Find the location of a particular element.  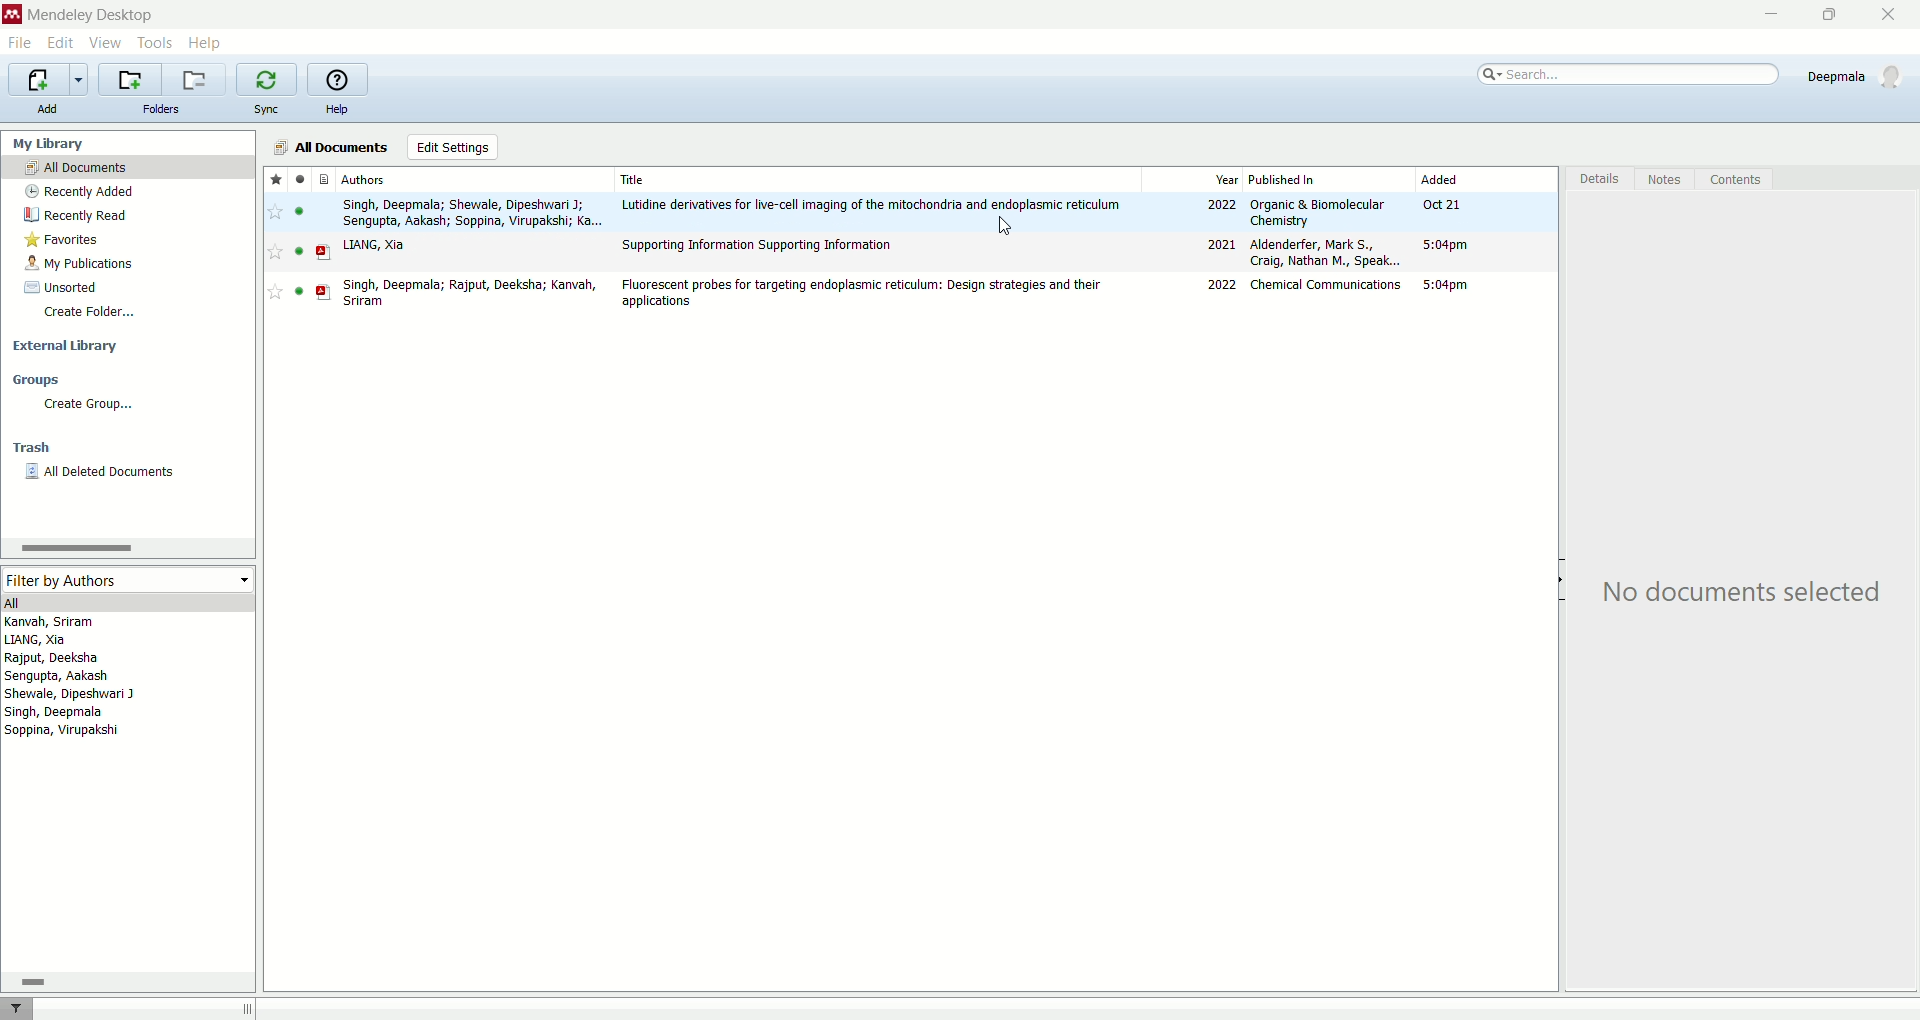

my publications is located at coordinates (81, 264).